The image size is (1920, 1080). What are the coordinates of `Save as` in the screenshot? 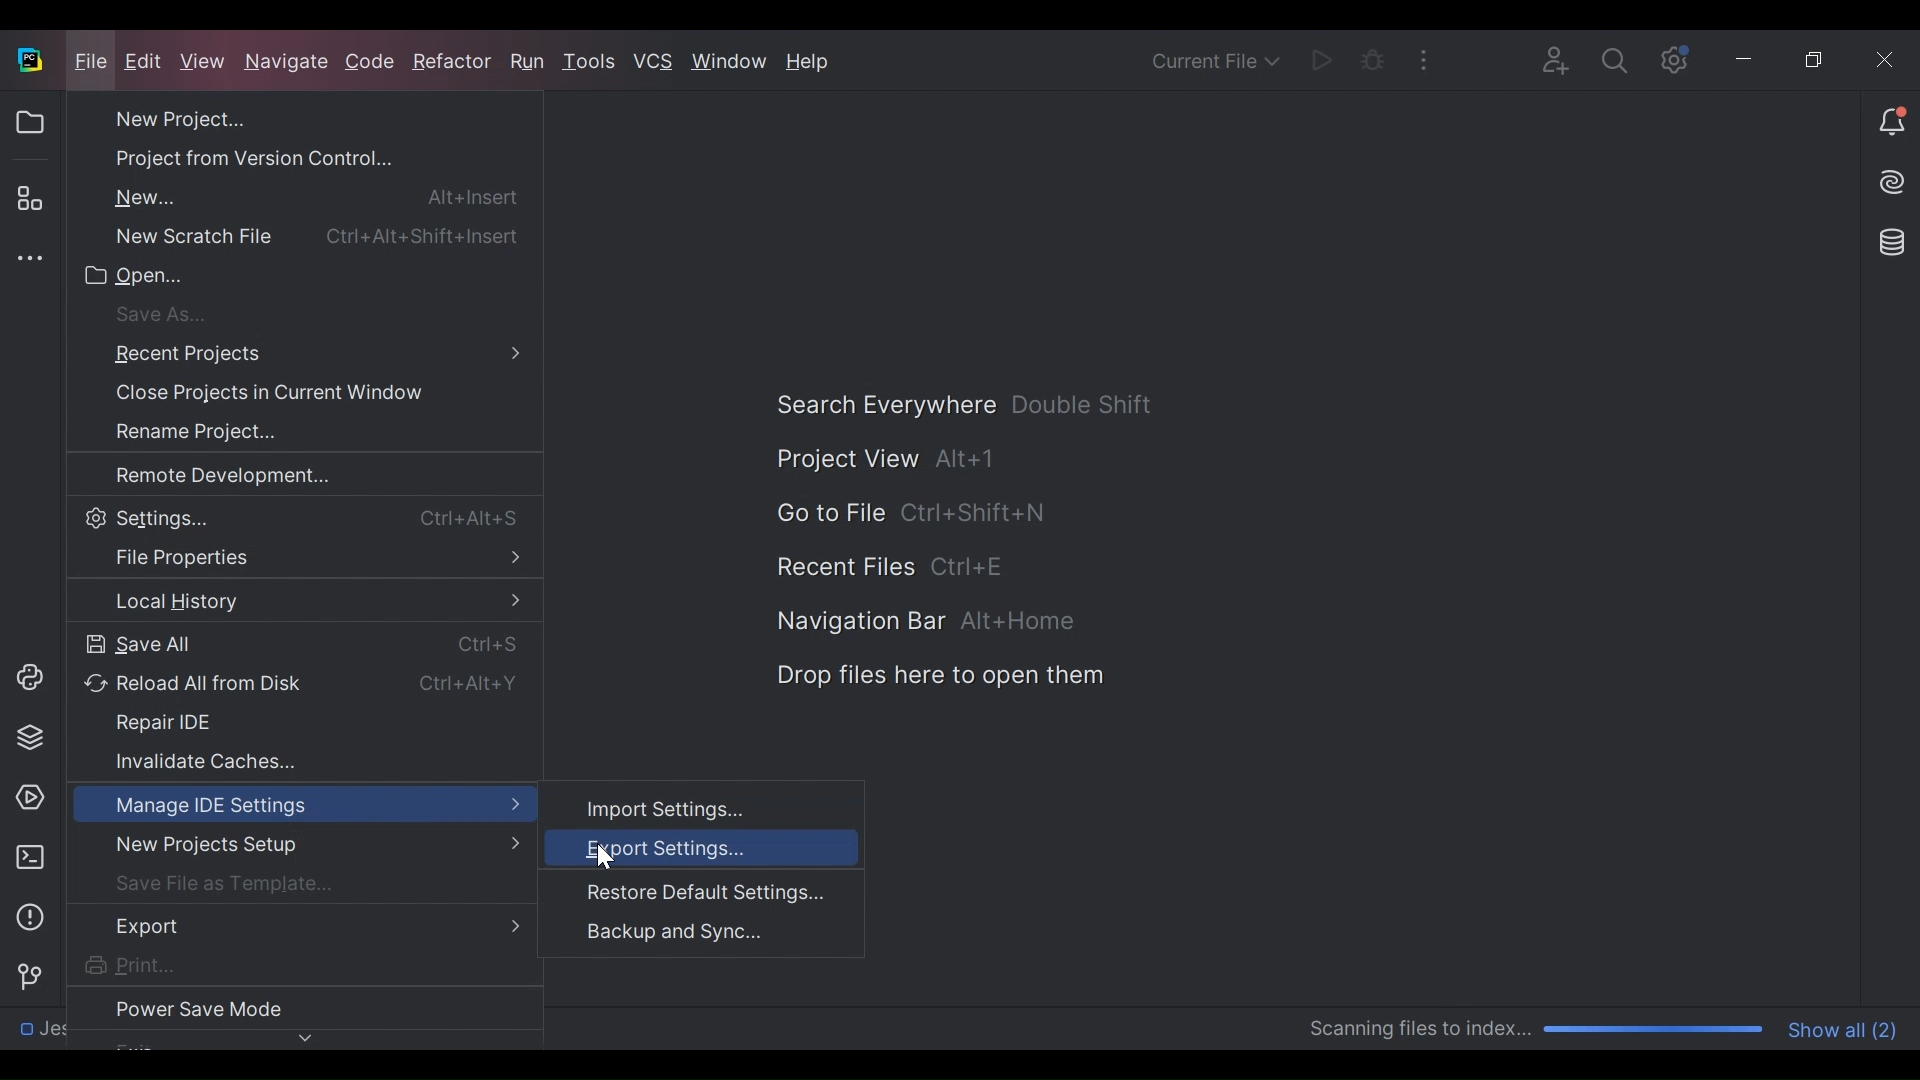 It's located at (271, 314).